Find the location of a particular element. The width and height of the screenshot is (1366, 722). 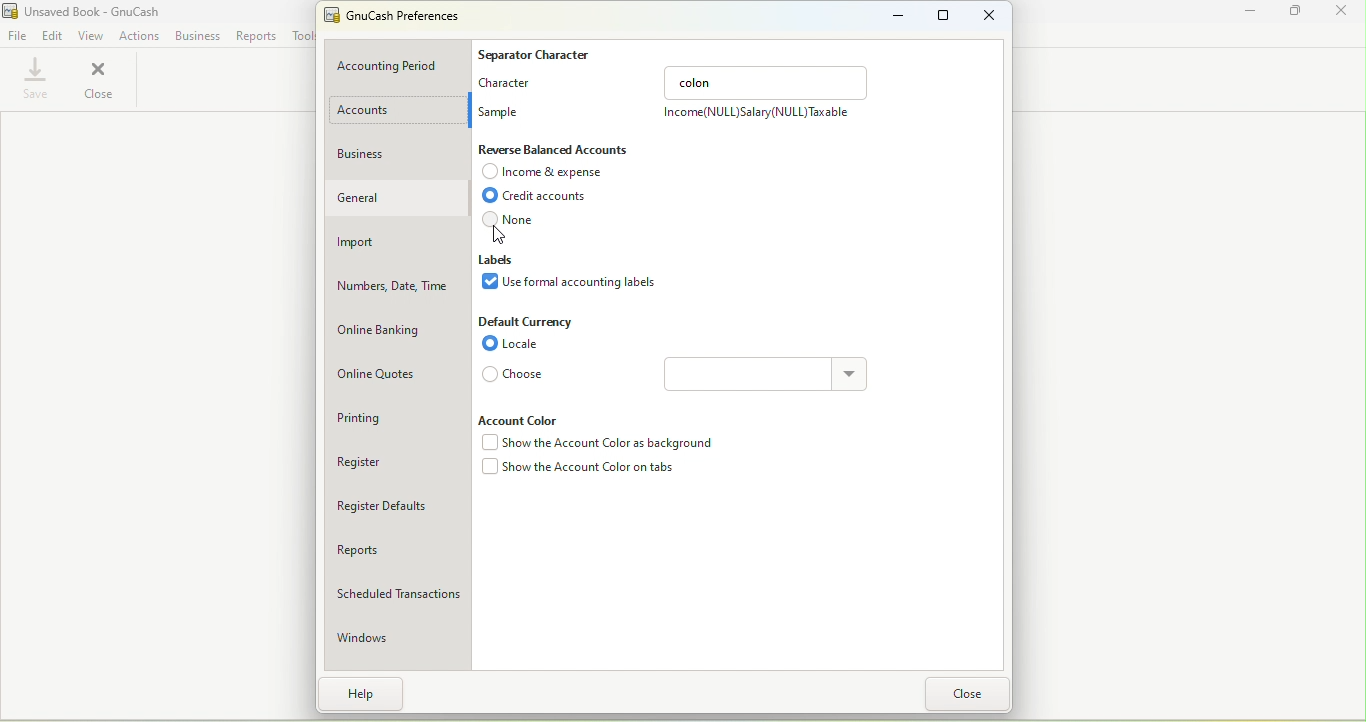

Save is located at coordinates (33, 79).